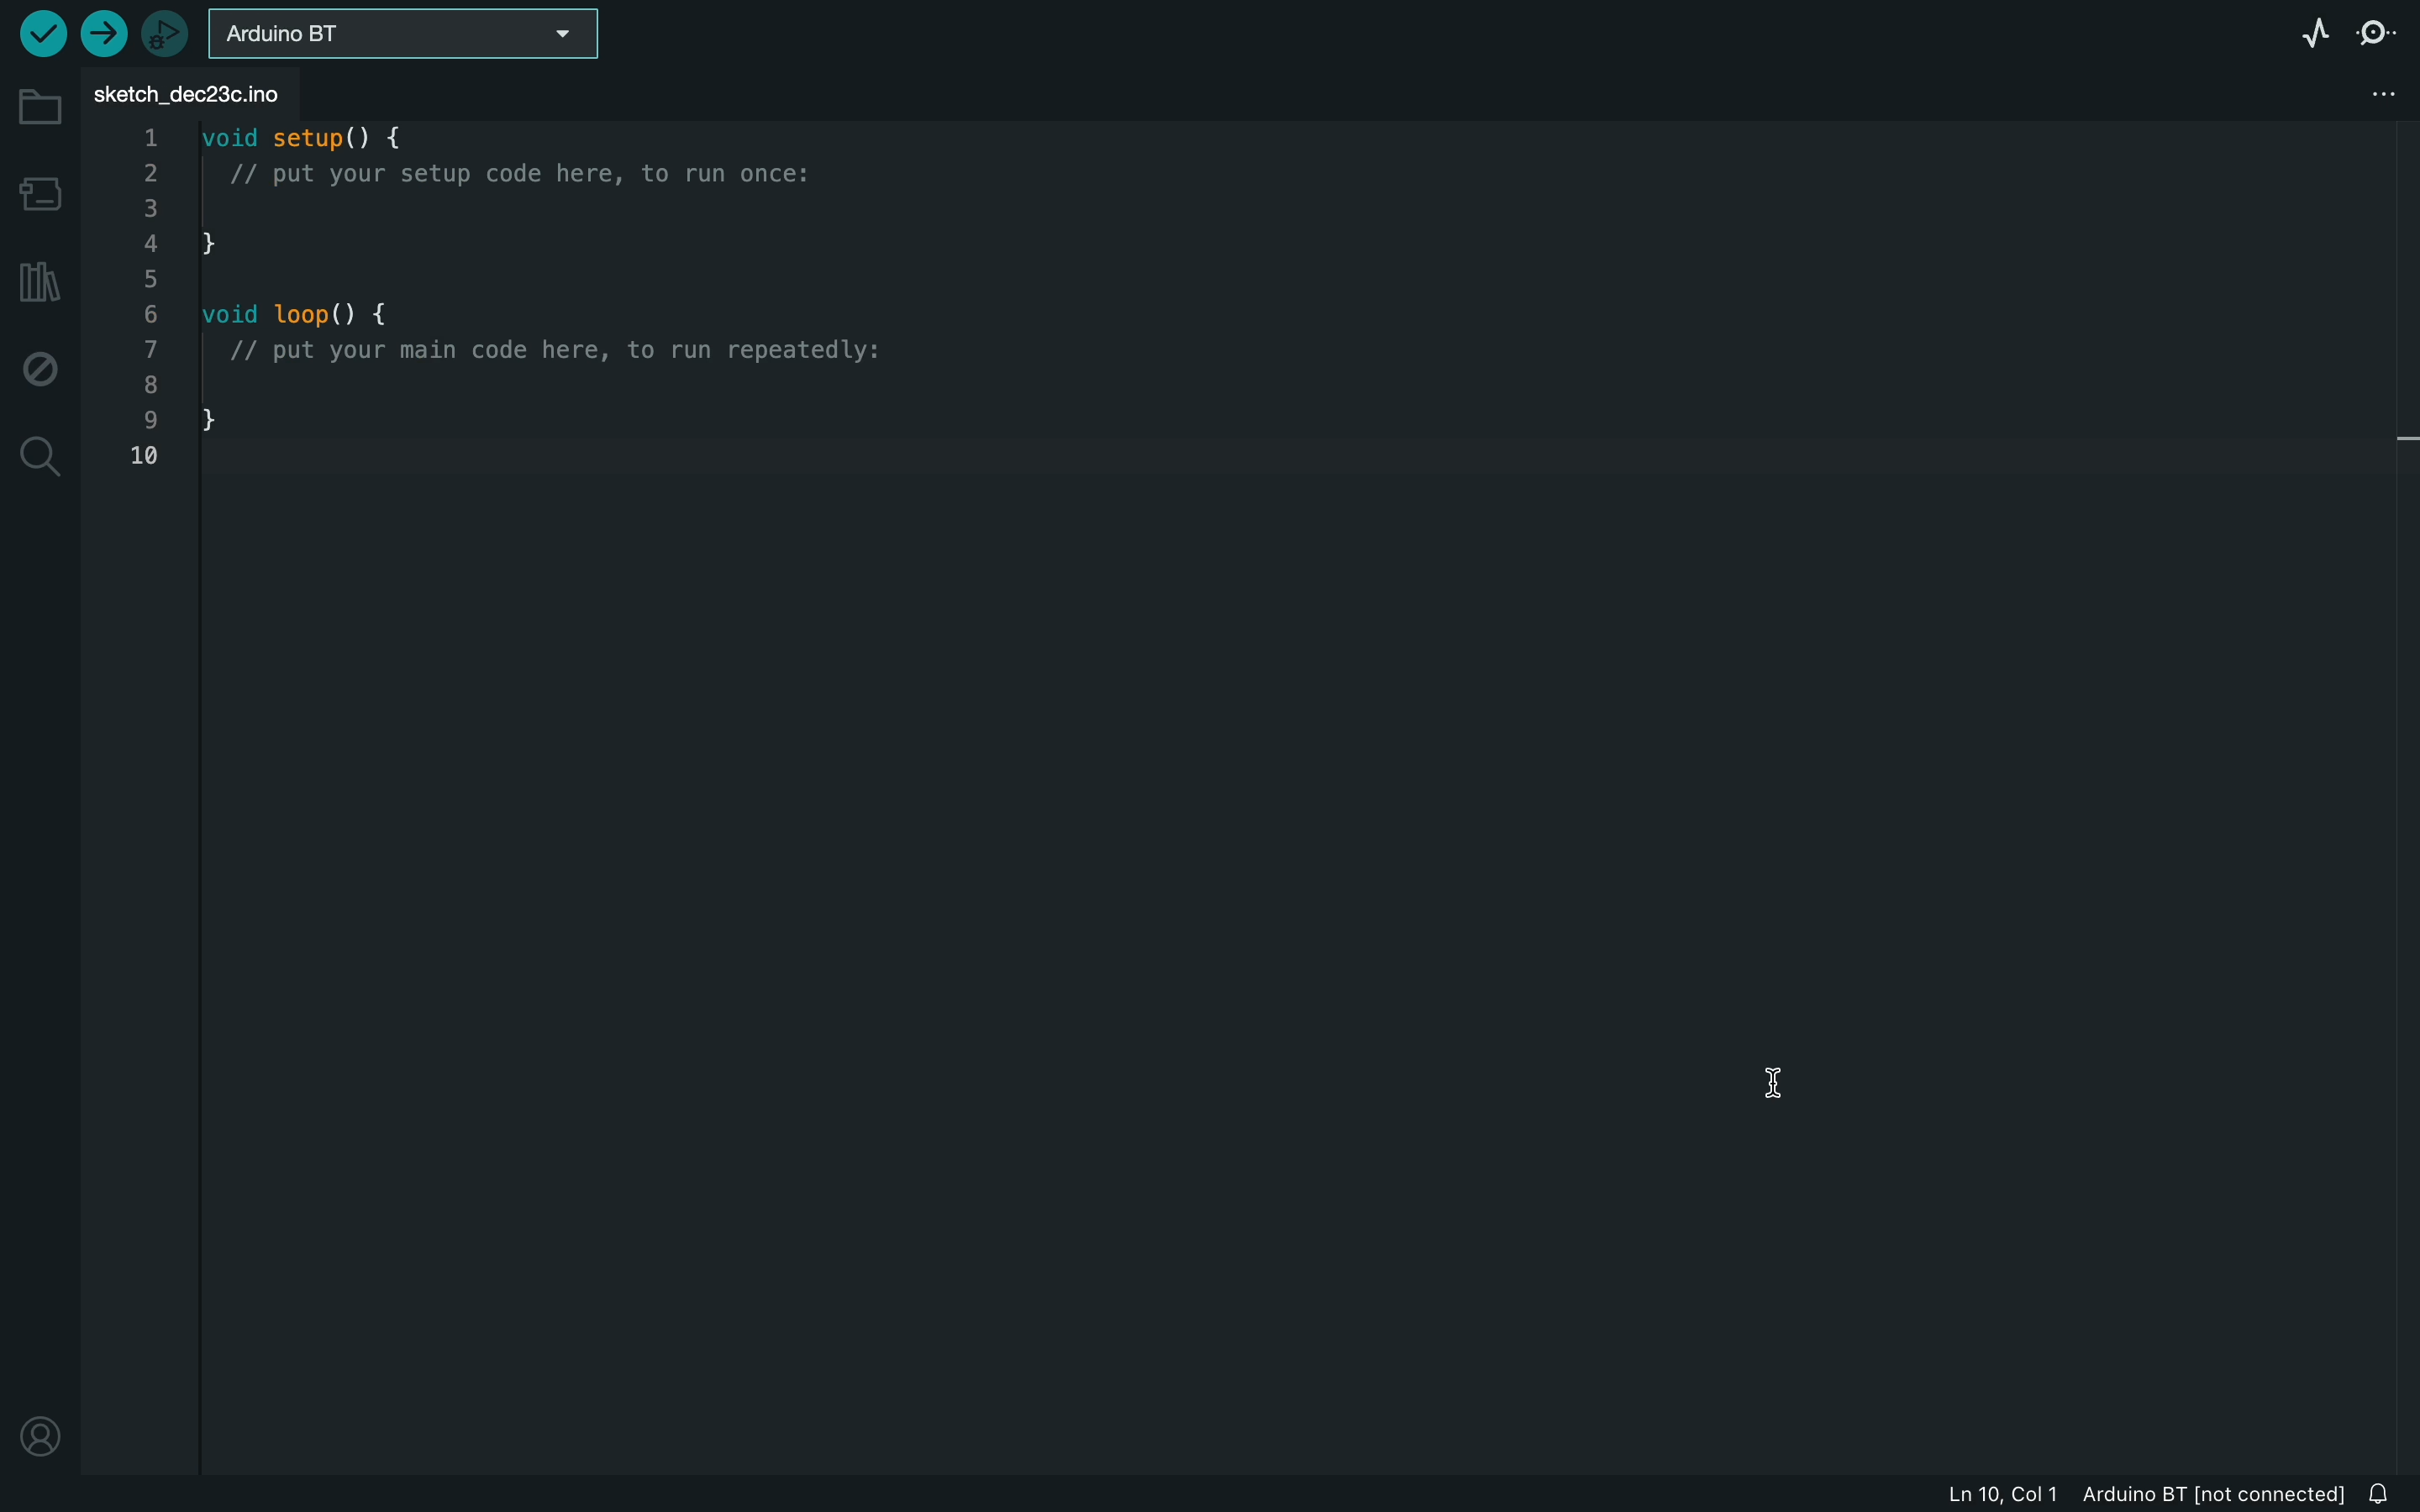 This screenshot has width=2420, height=1512. Describe the element at coordinates (2381, 29) in the screenshot. I see `serial monitor` at that location.